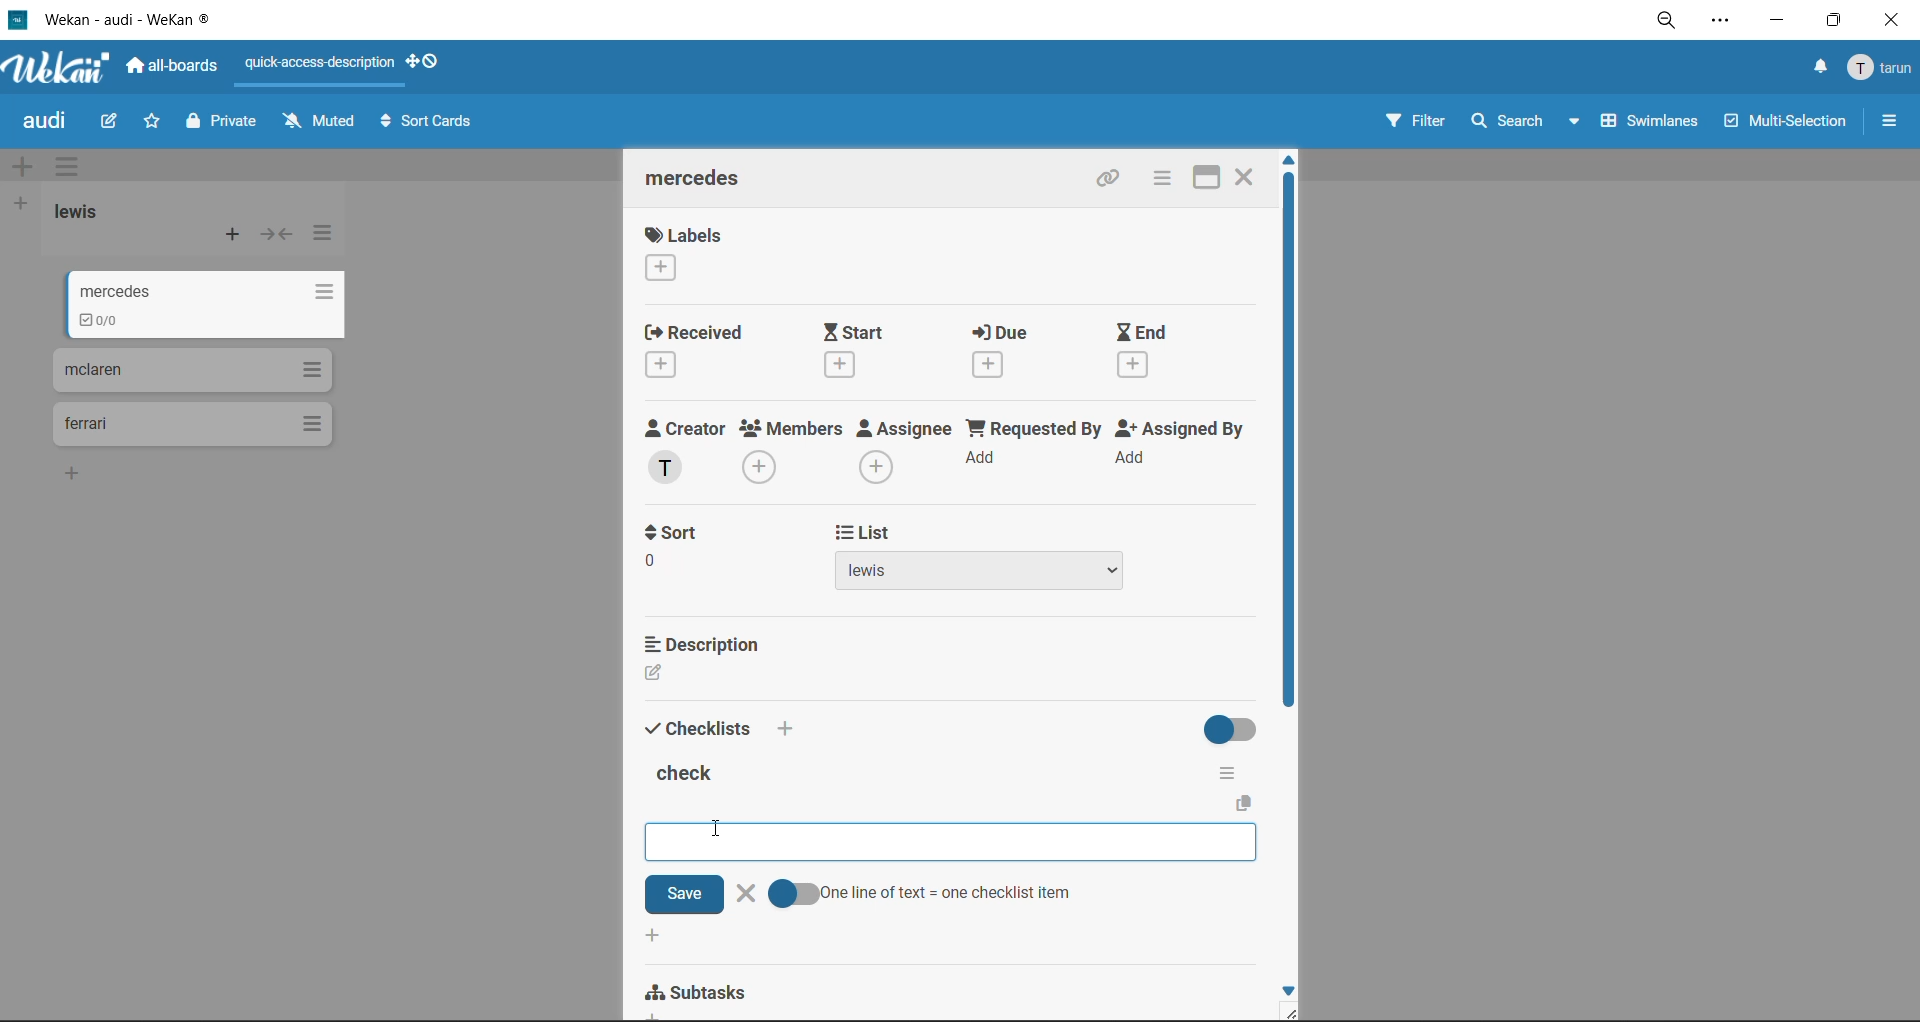 Image resolution: width=1920 pixels, height=1022 pixels. I want to click on show desktop drag handles, so click(431, 61).